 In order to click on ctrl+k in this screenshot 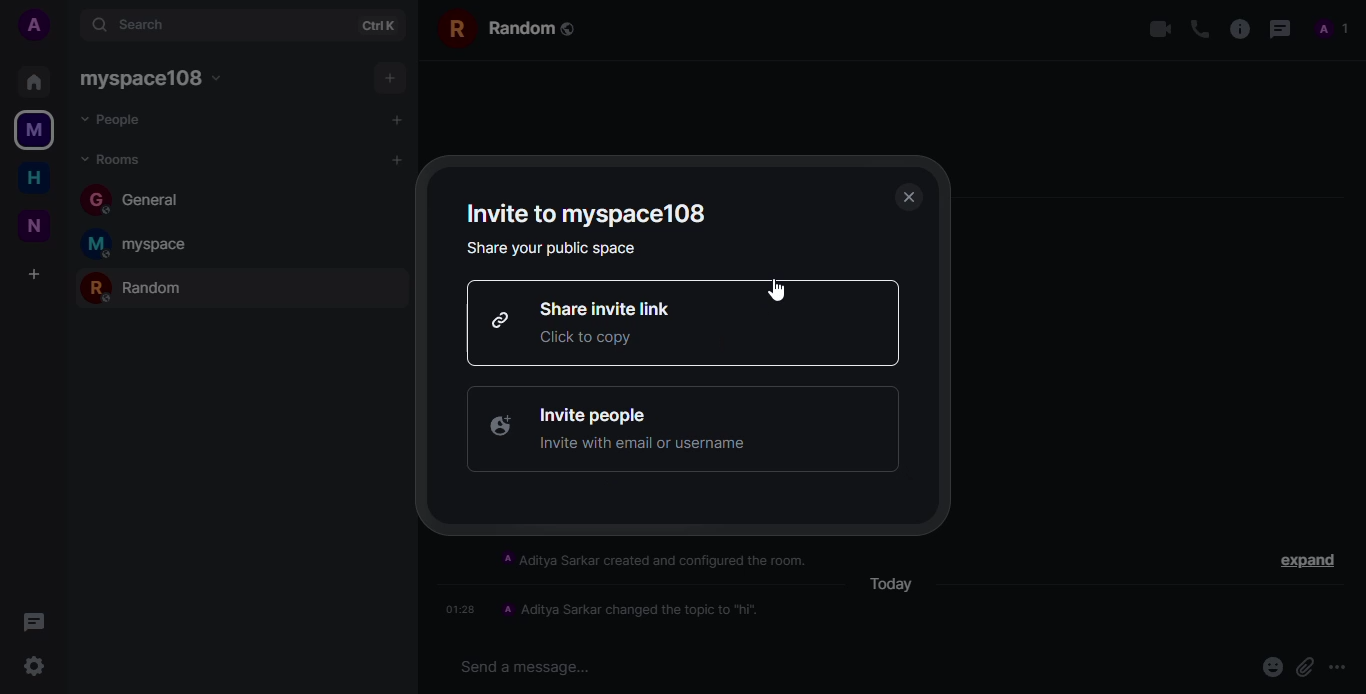, I will do `click(381, 24)`.